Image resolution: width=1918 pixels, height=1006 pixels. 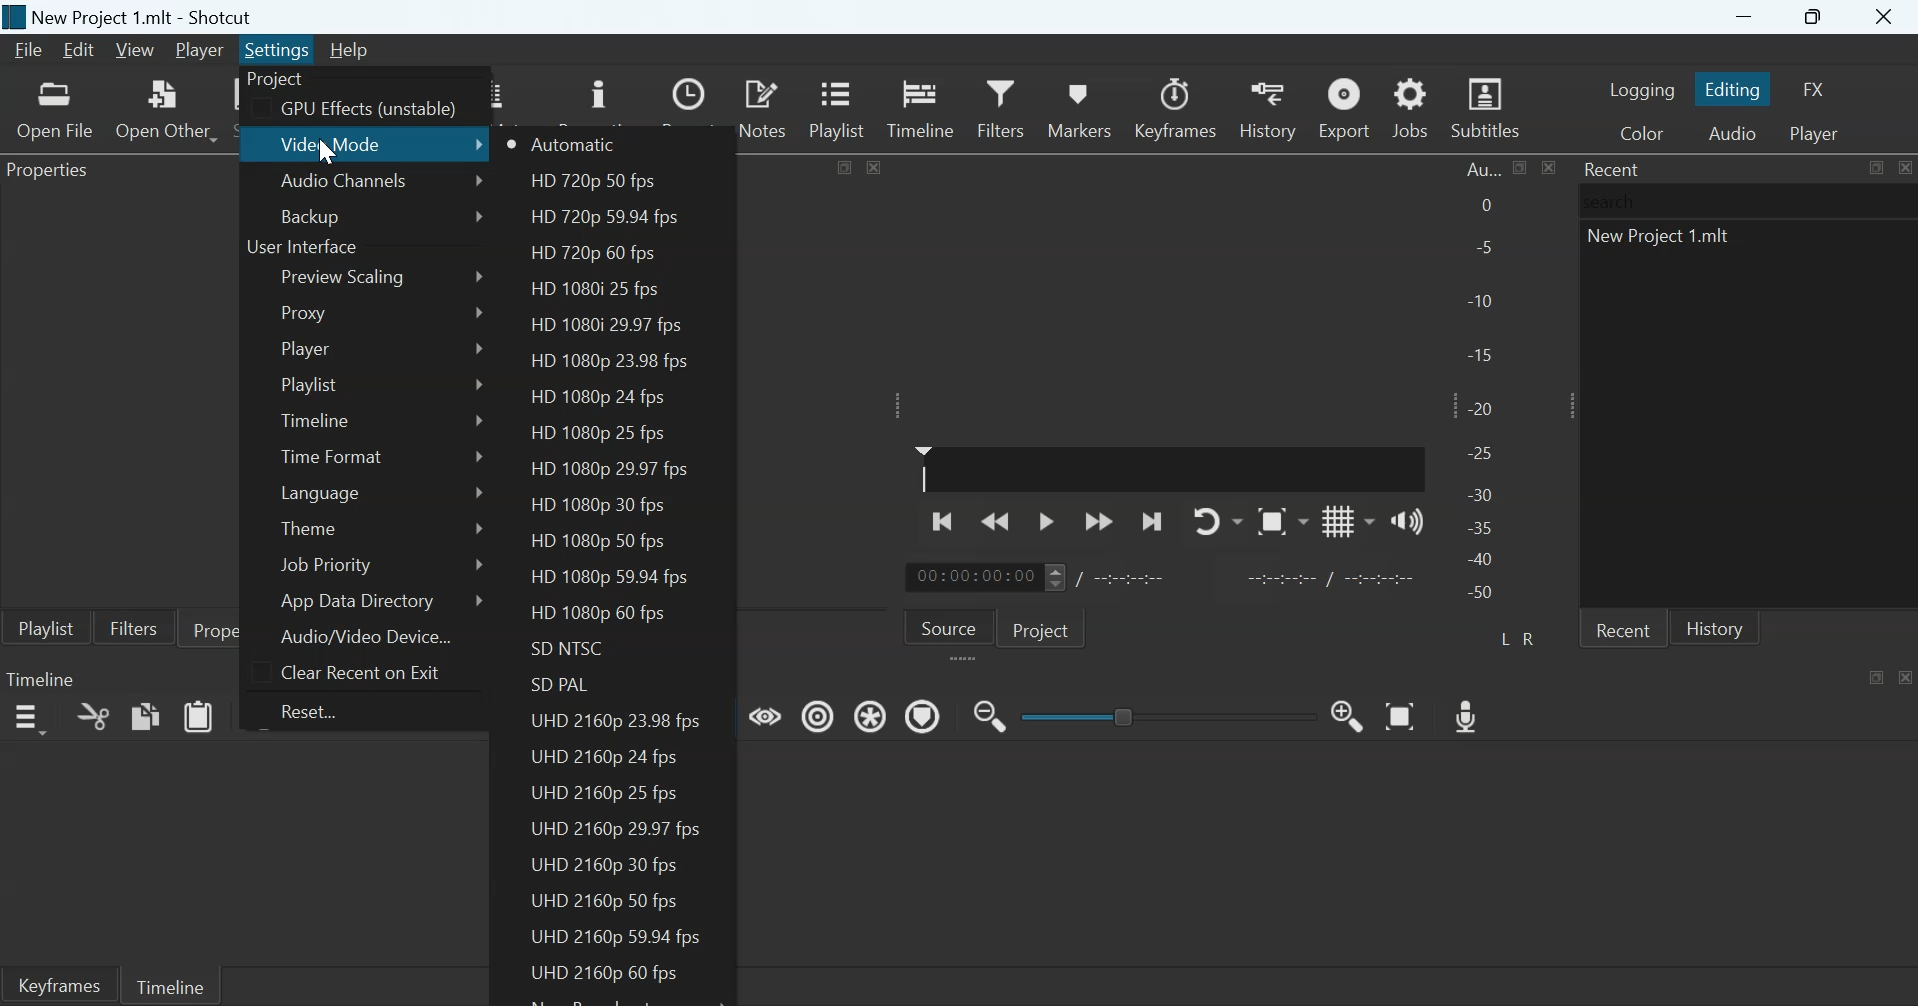 I want to click on new project 1.mlt, so click(x=1664, y=241).